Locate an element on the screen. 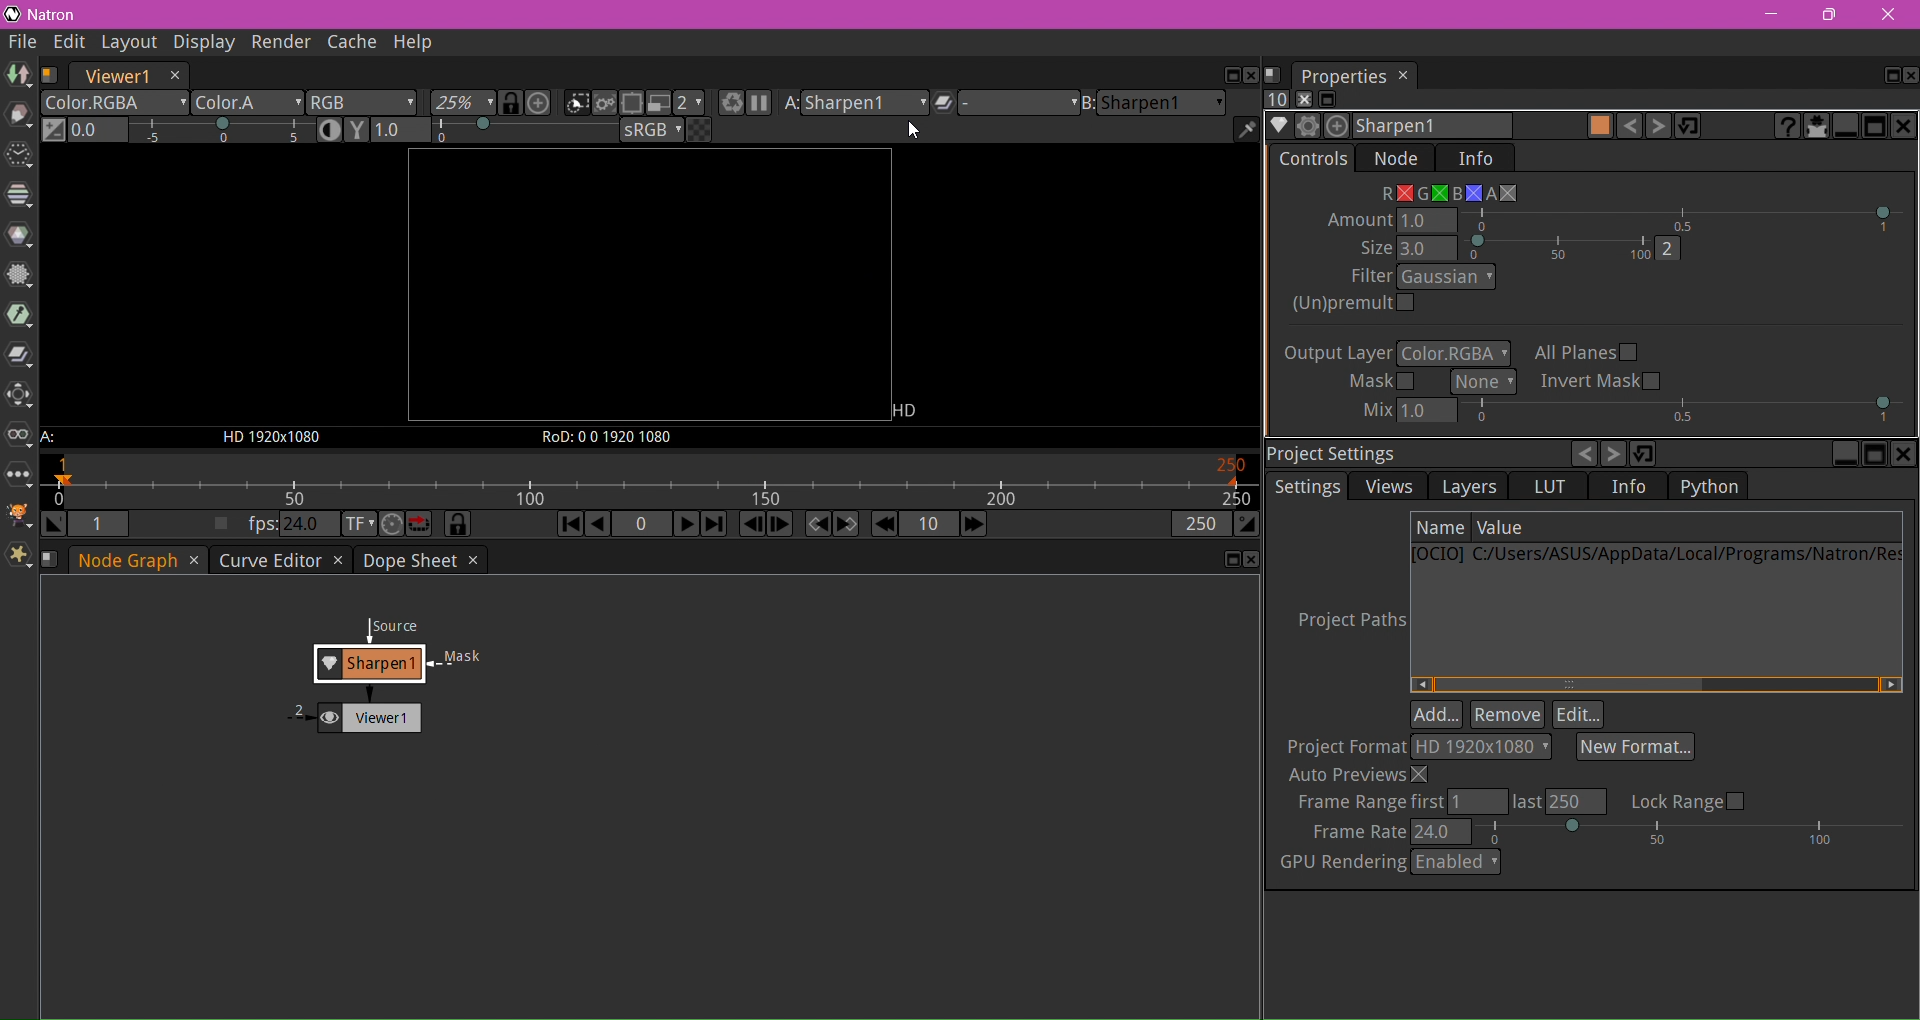 The width and height of the screenshot is (1920, 1020). Channel is located at coordinates (19, 195).